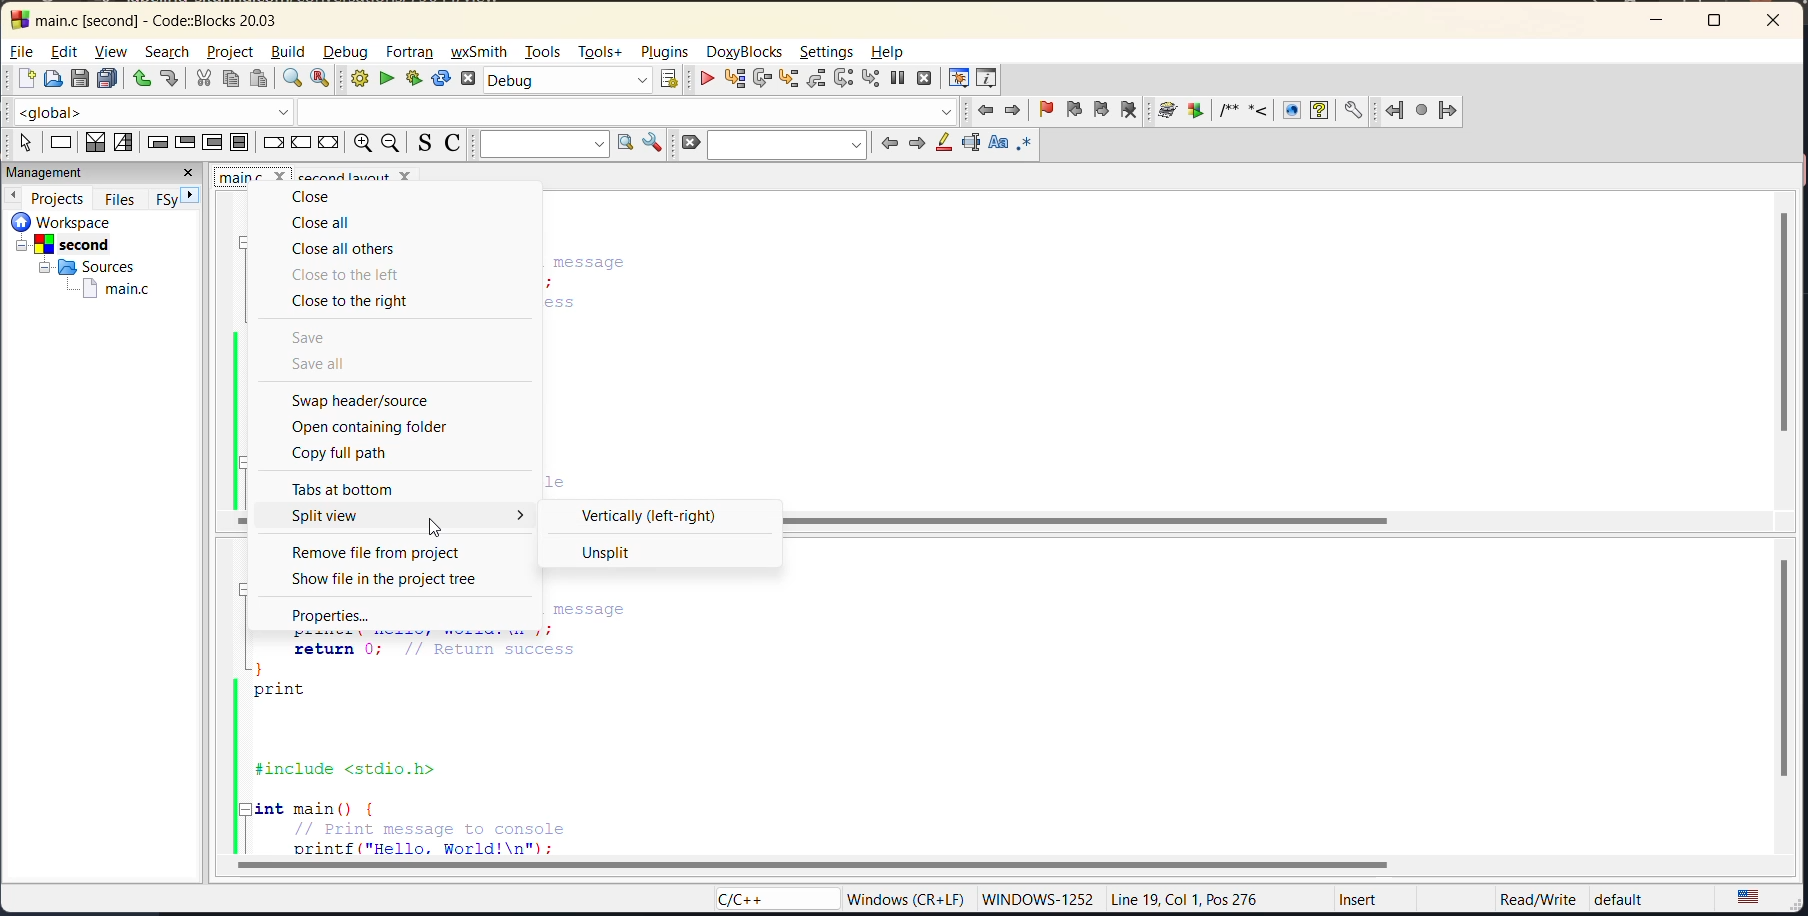  I want to click on vertical scroll bar, so click(1781, 321).